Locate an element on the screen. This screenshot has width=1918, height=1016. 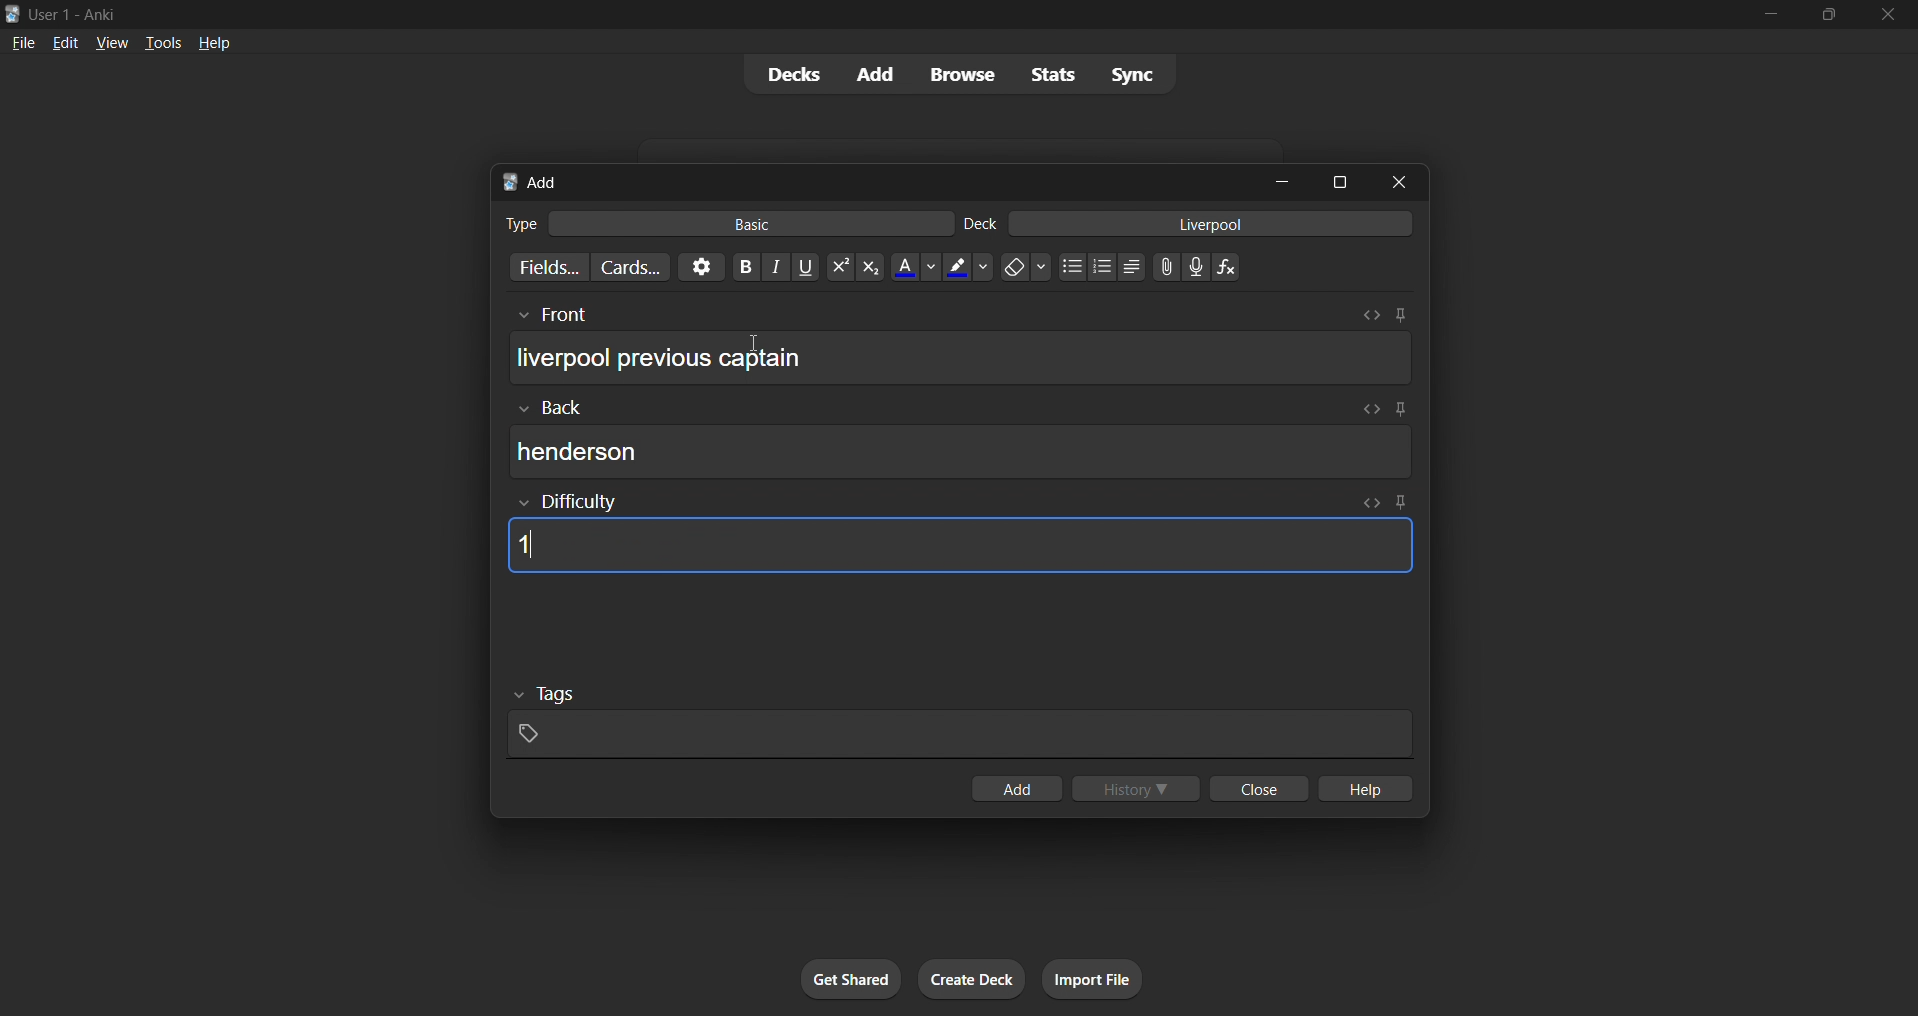
history is located at coordinates (1139, 790).